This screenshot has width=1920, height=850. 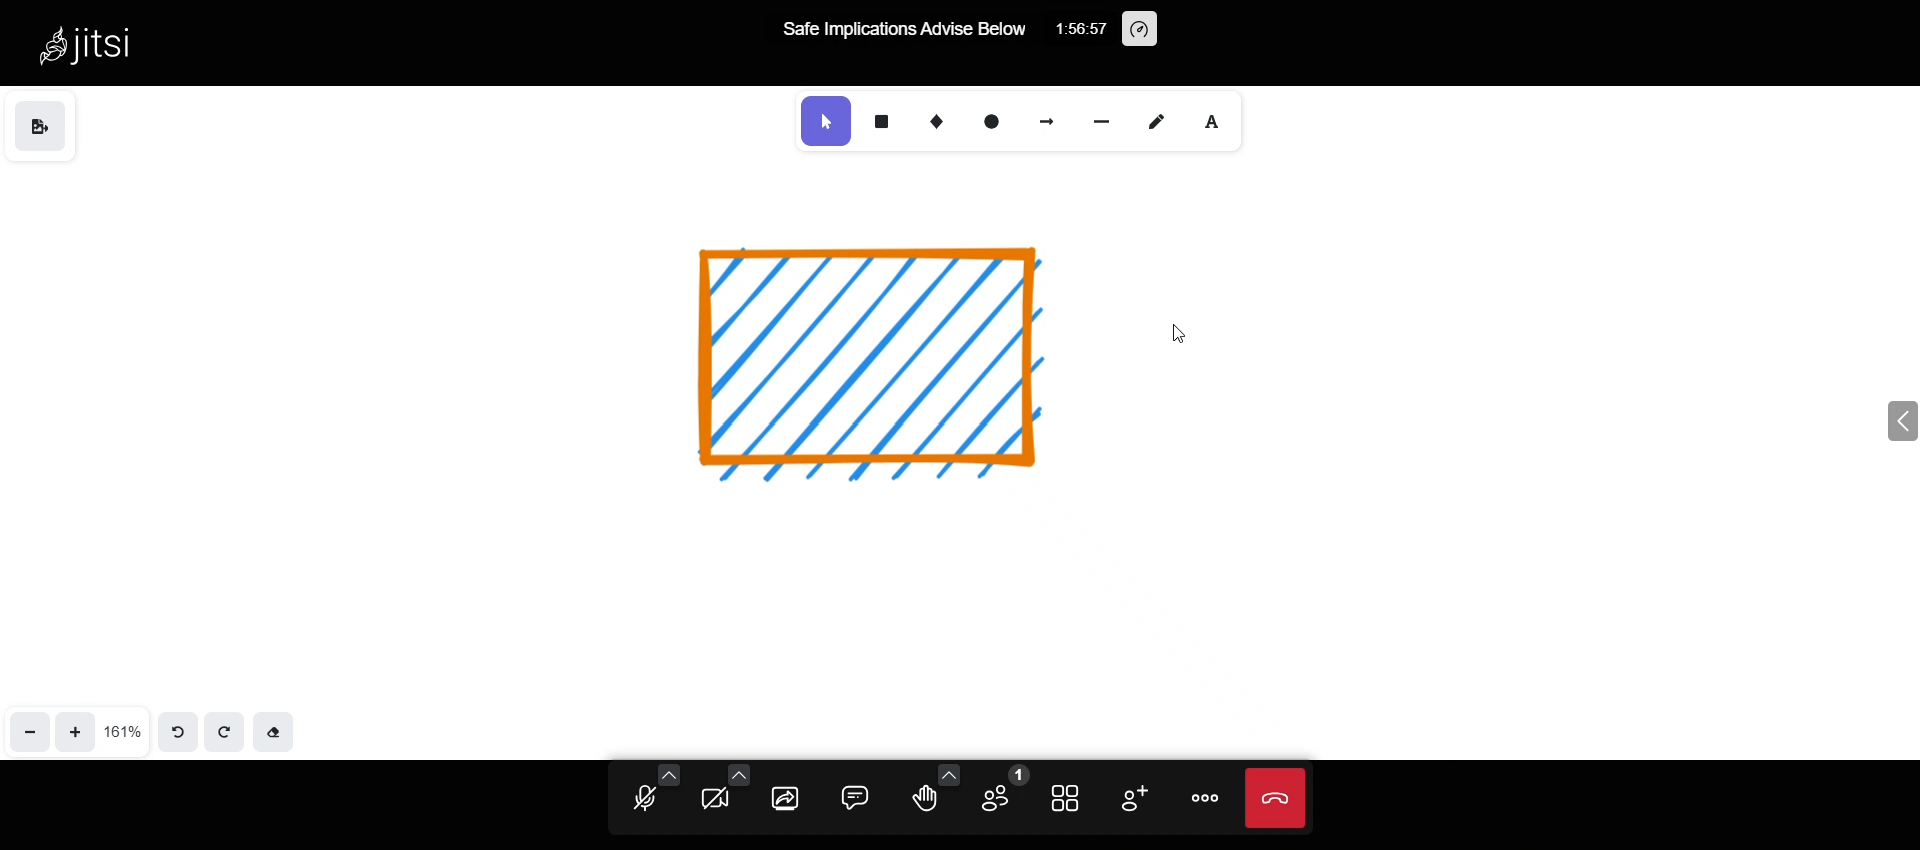 What do you see at coordinates (730, 769) in the screenshot?
I see `video setting` at bounding box center [730, 769].